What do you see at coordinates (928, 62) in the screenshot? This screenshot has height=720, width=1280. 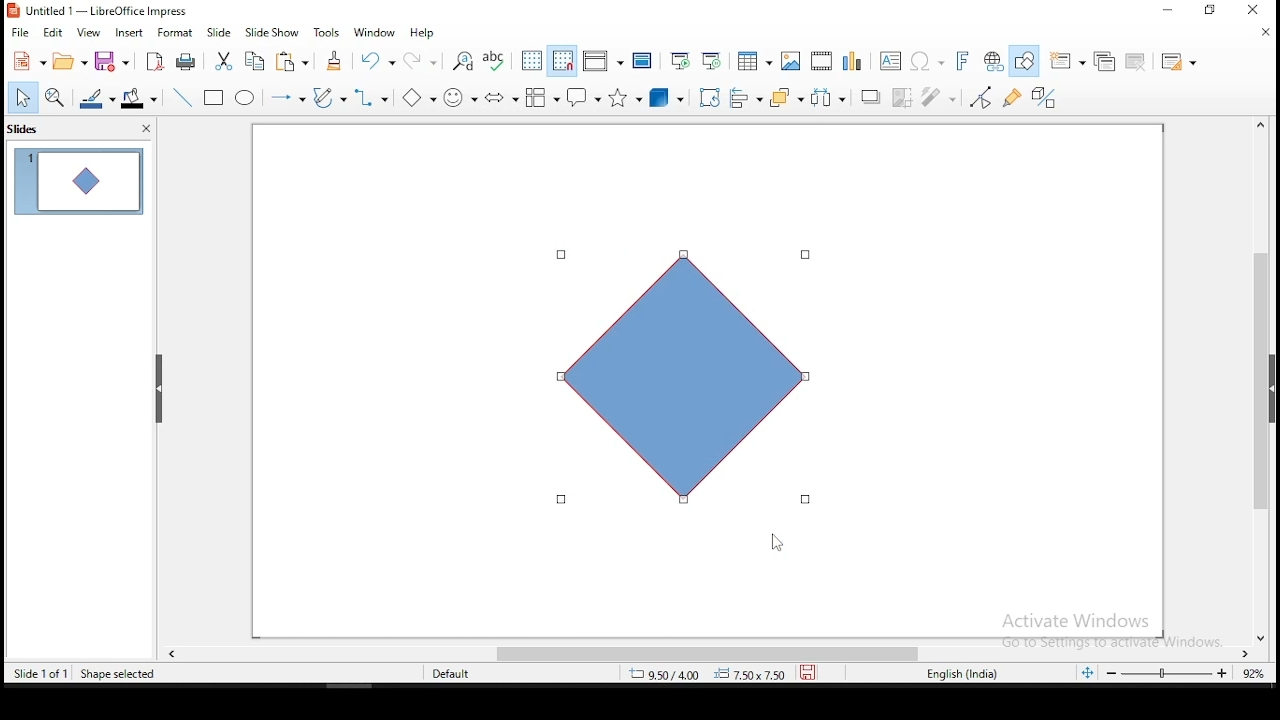 I see `` at bounding box center [928, 62].